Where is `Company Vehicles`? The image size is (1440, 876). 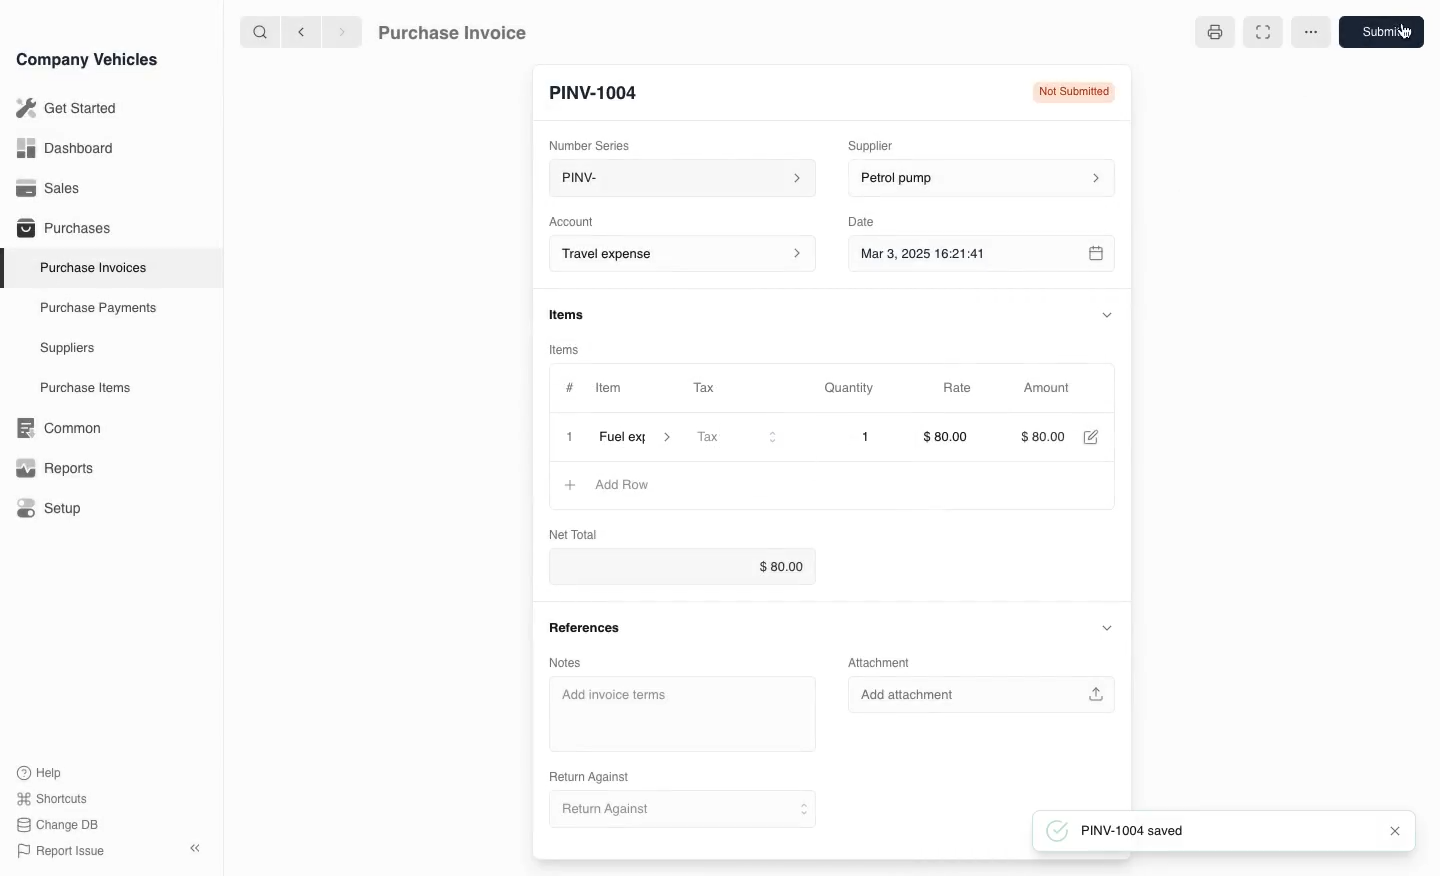
Company Vehicles is located at coordinates (87, 59).